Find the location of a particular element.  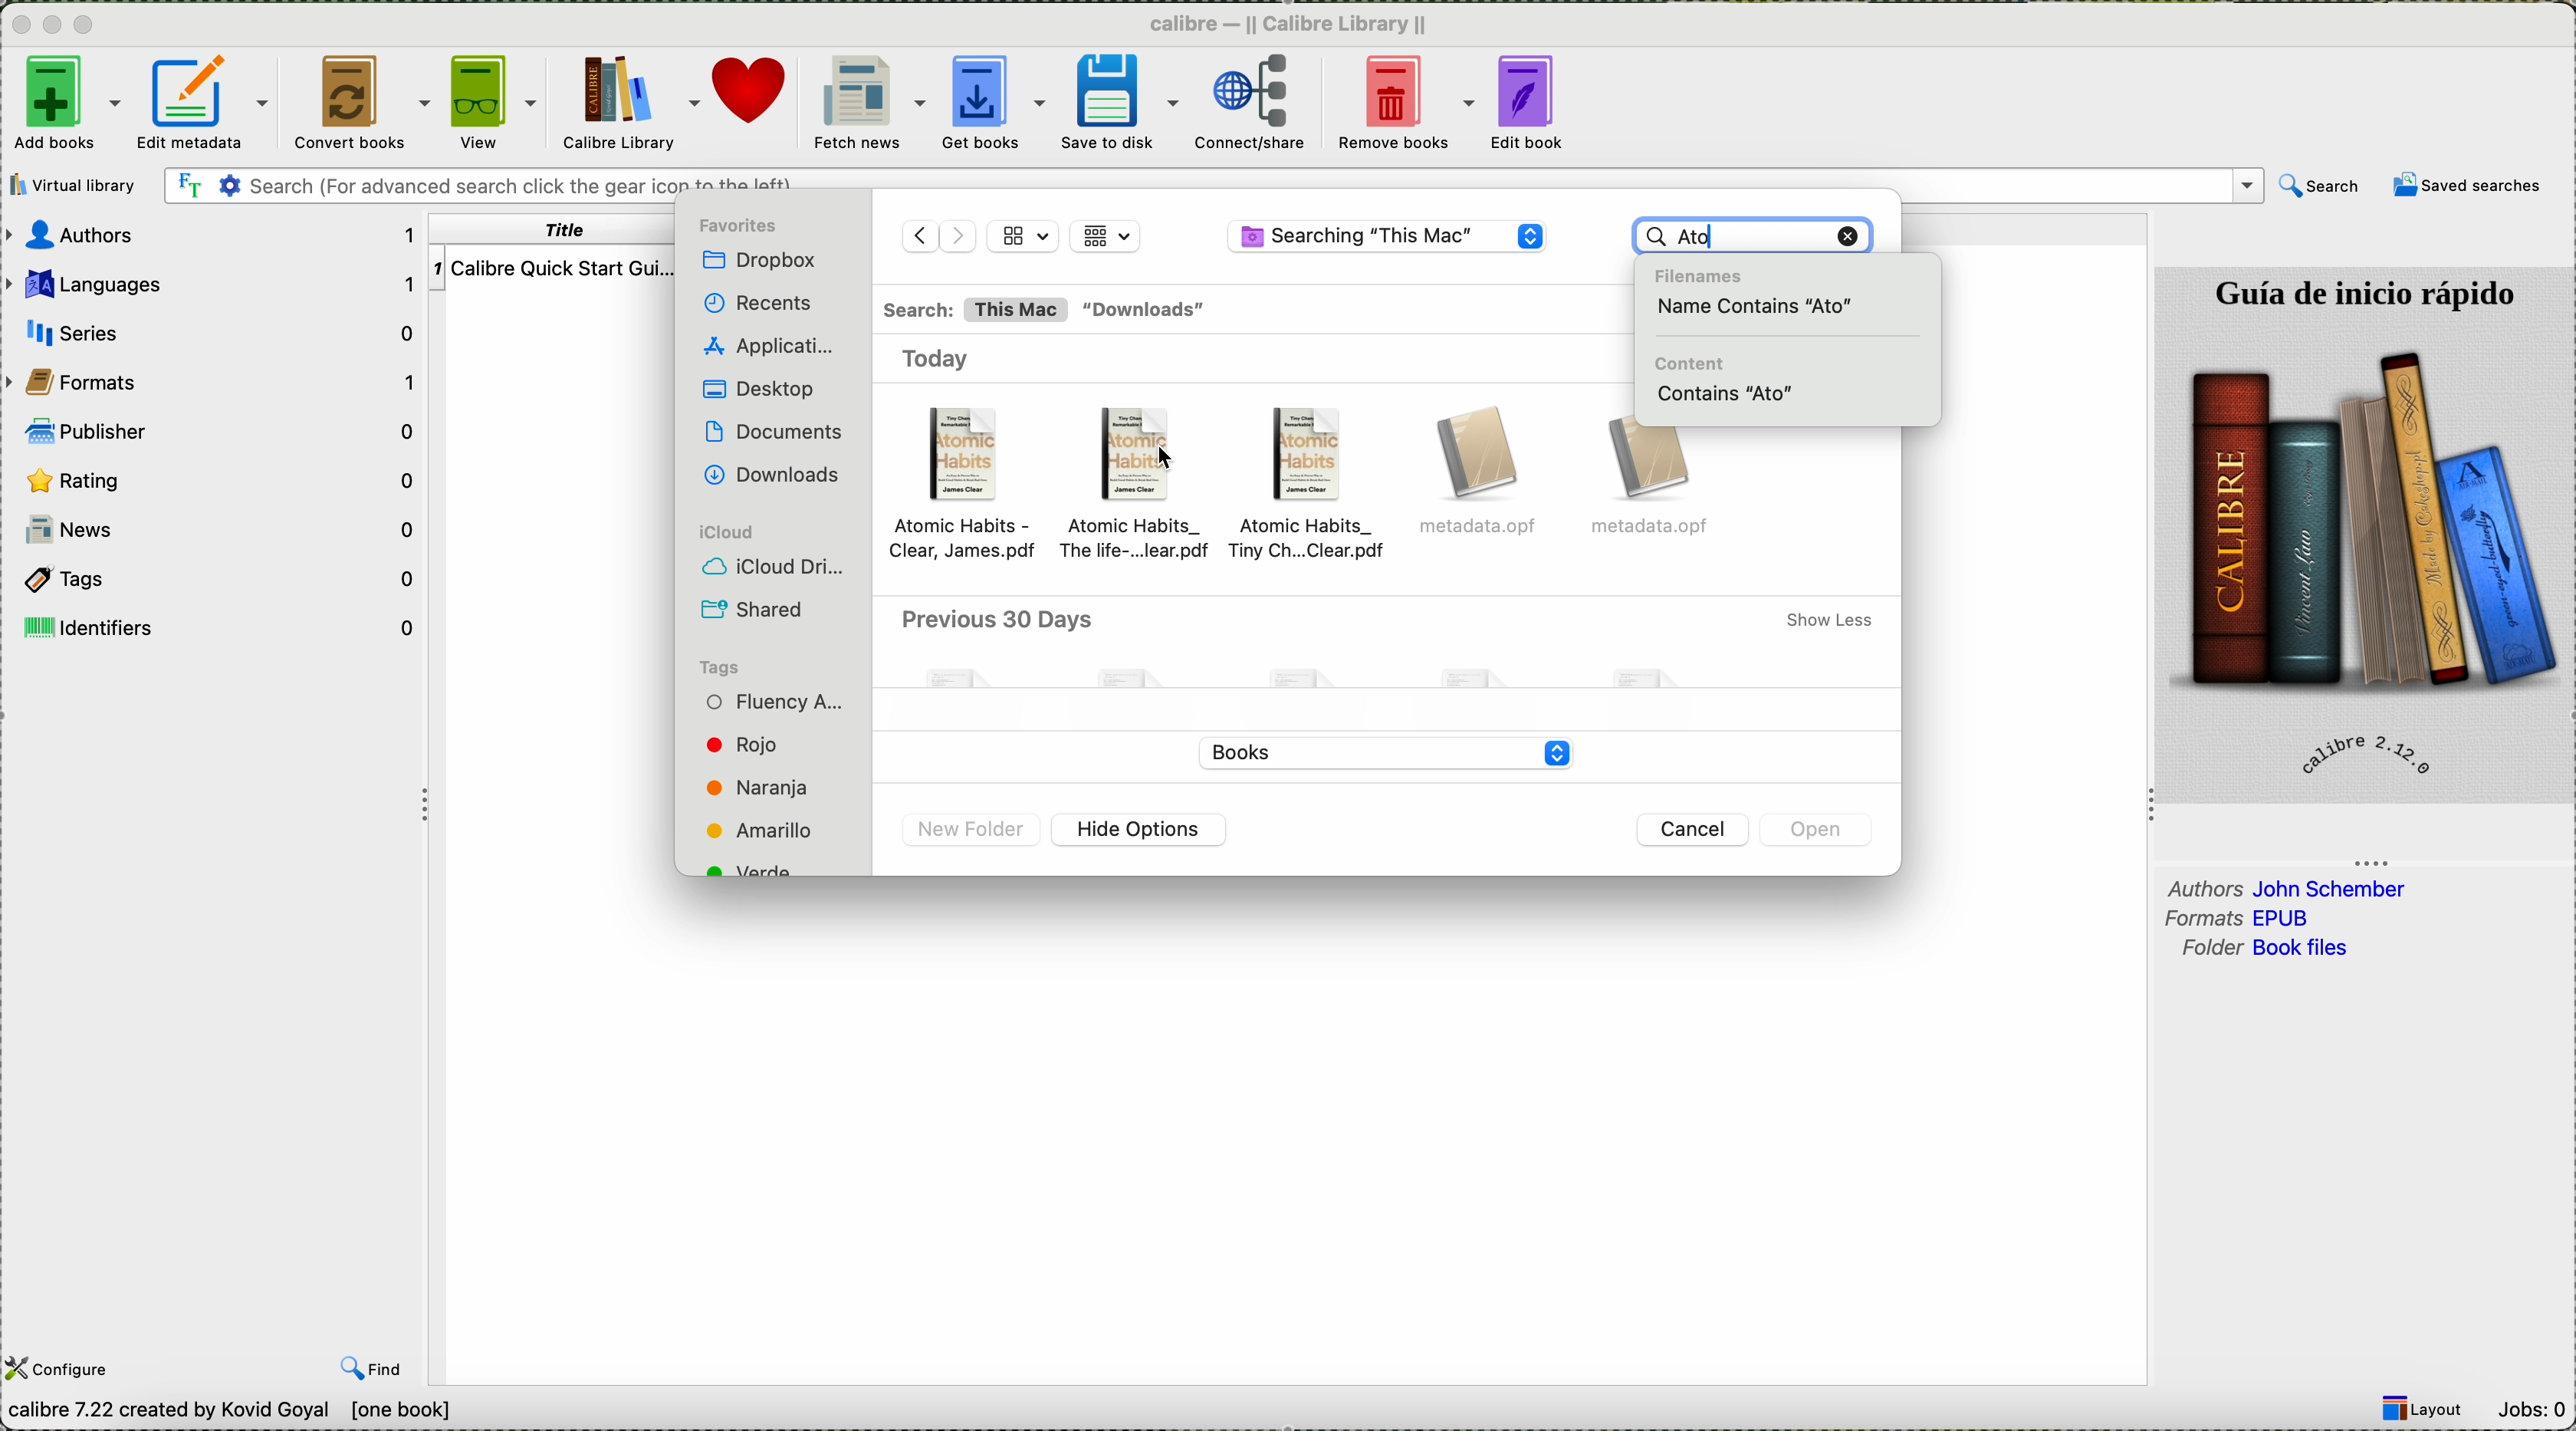

image quick start guide is located at coordinates (2367, 534).